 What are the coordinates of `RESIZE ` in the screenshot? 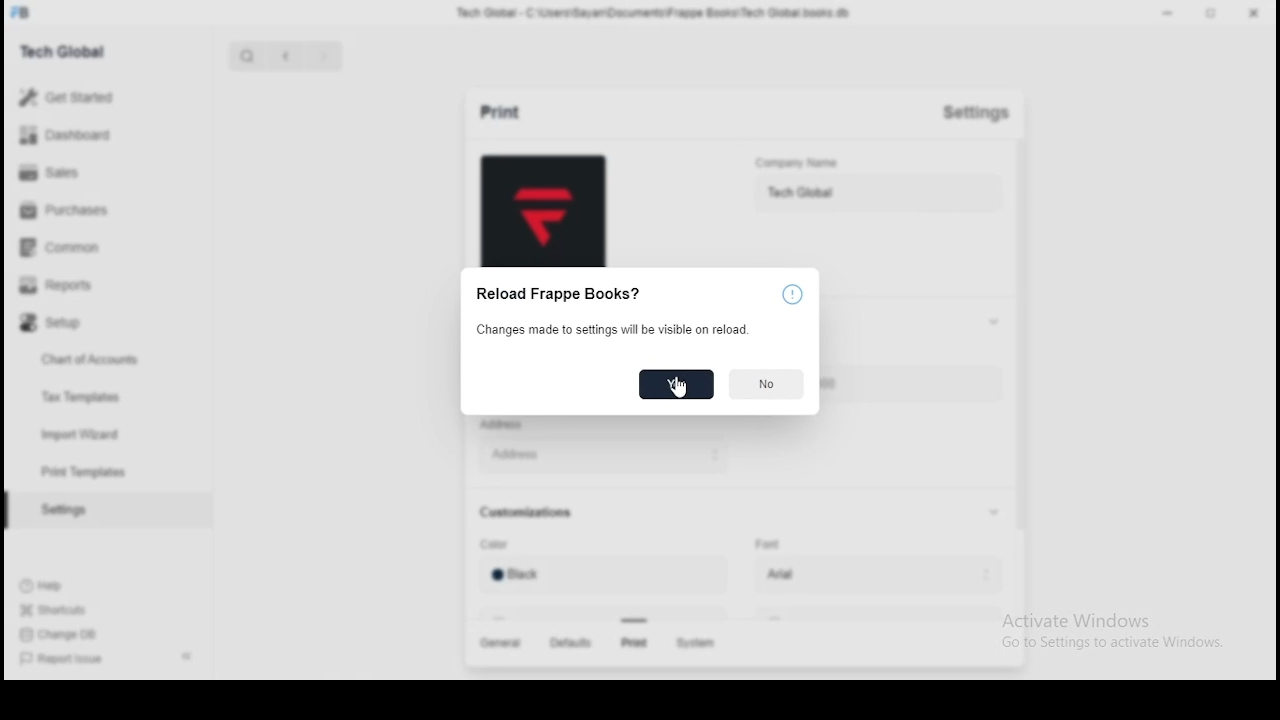 It's located at (1213, 12).